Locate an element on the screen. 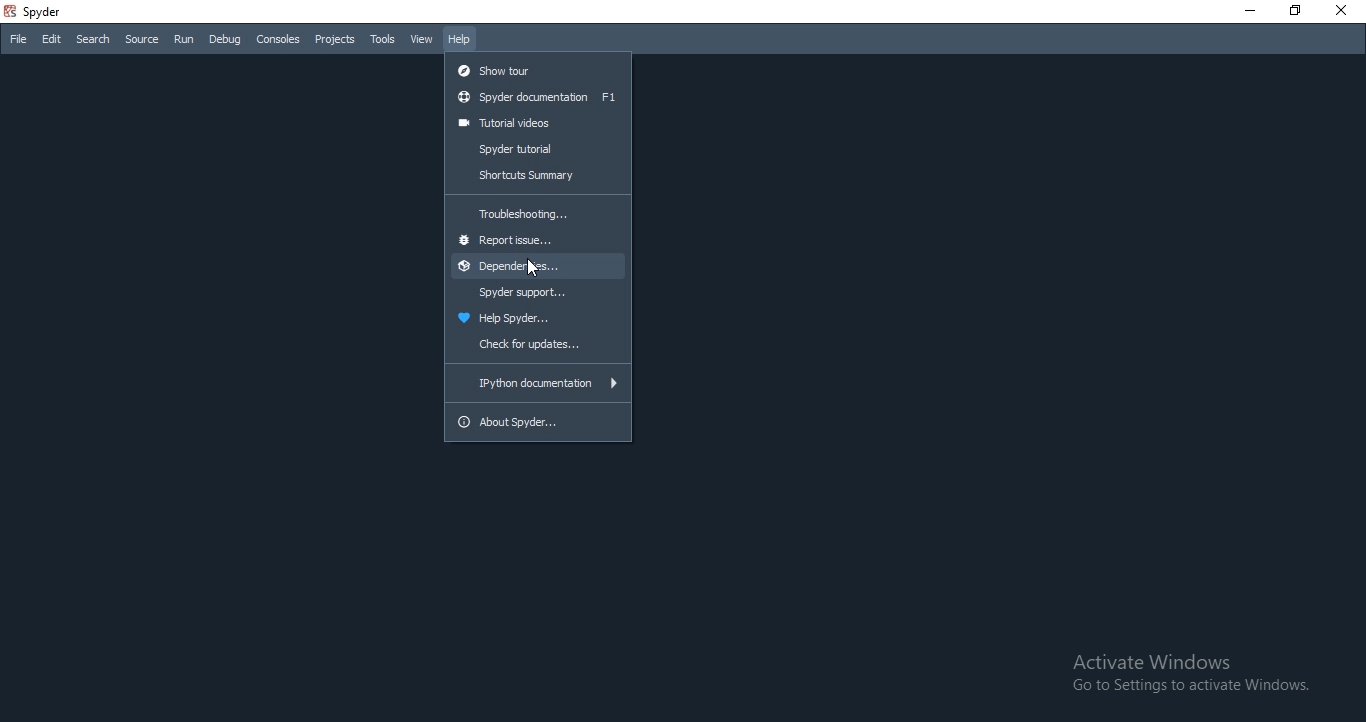 This screenshot has width=1366, height=722. dependencies is located at coordinates (537, 266).